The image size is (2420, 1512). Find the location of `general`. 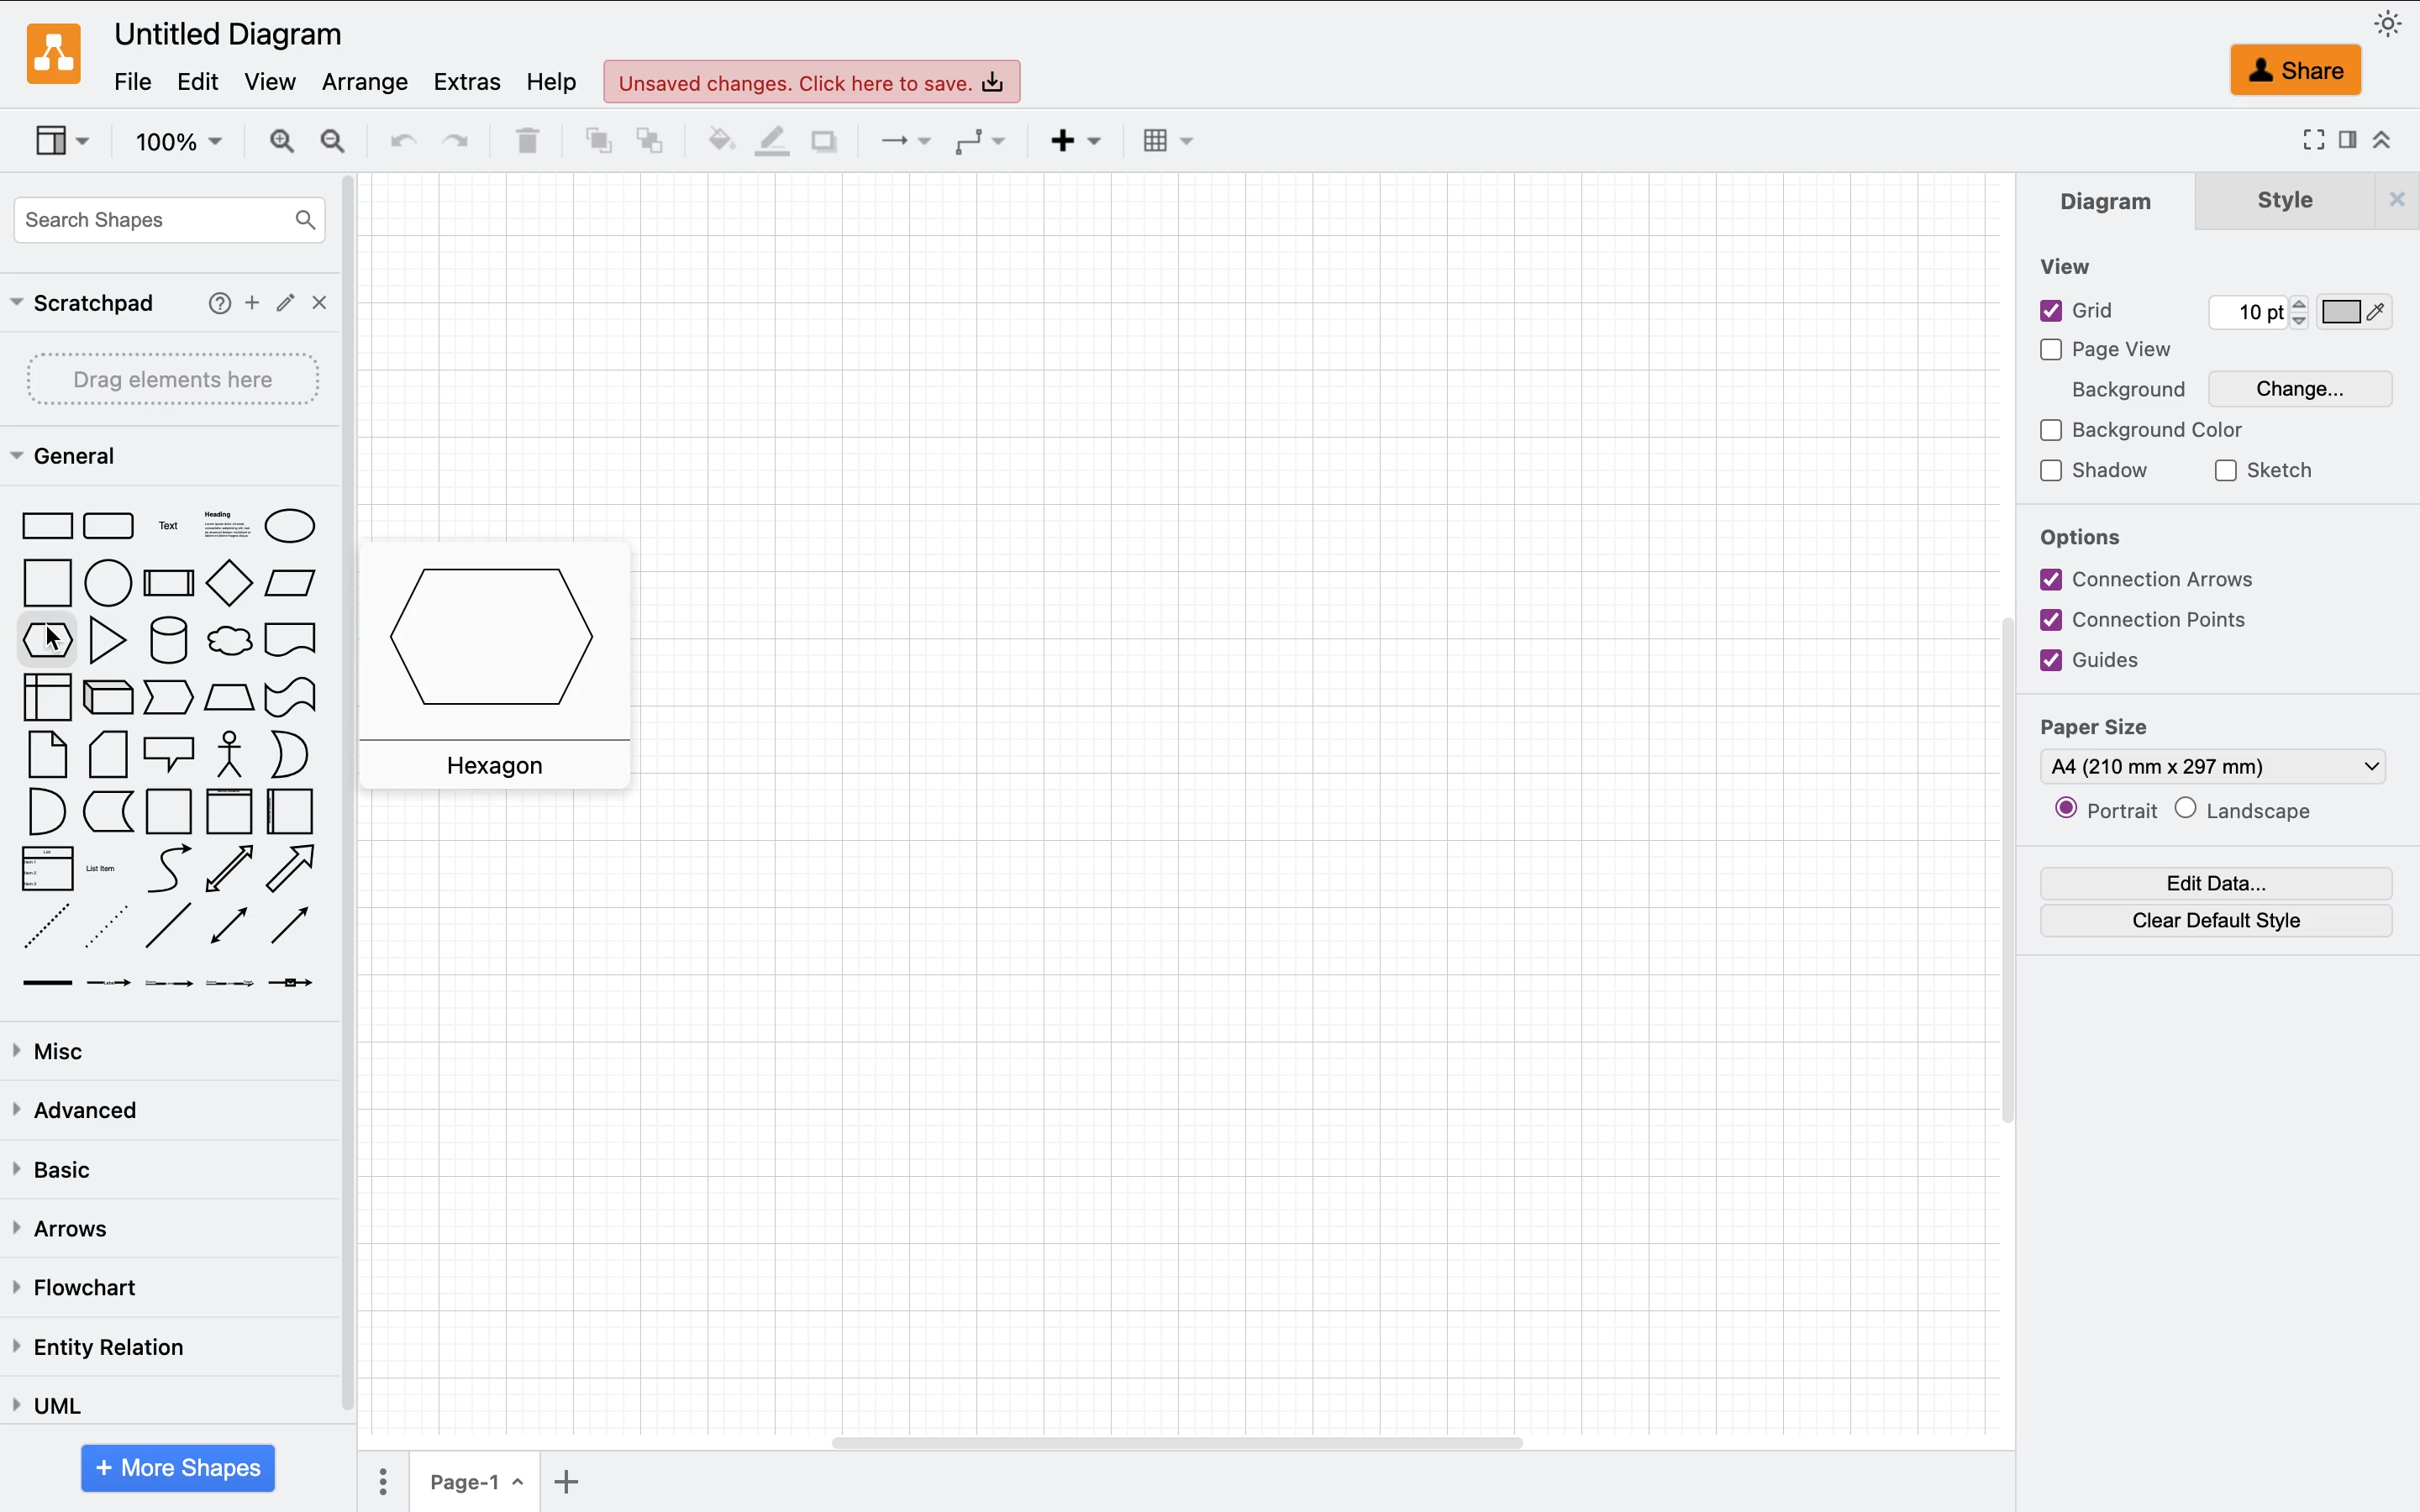

general is located at coordinates (78, 453).